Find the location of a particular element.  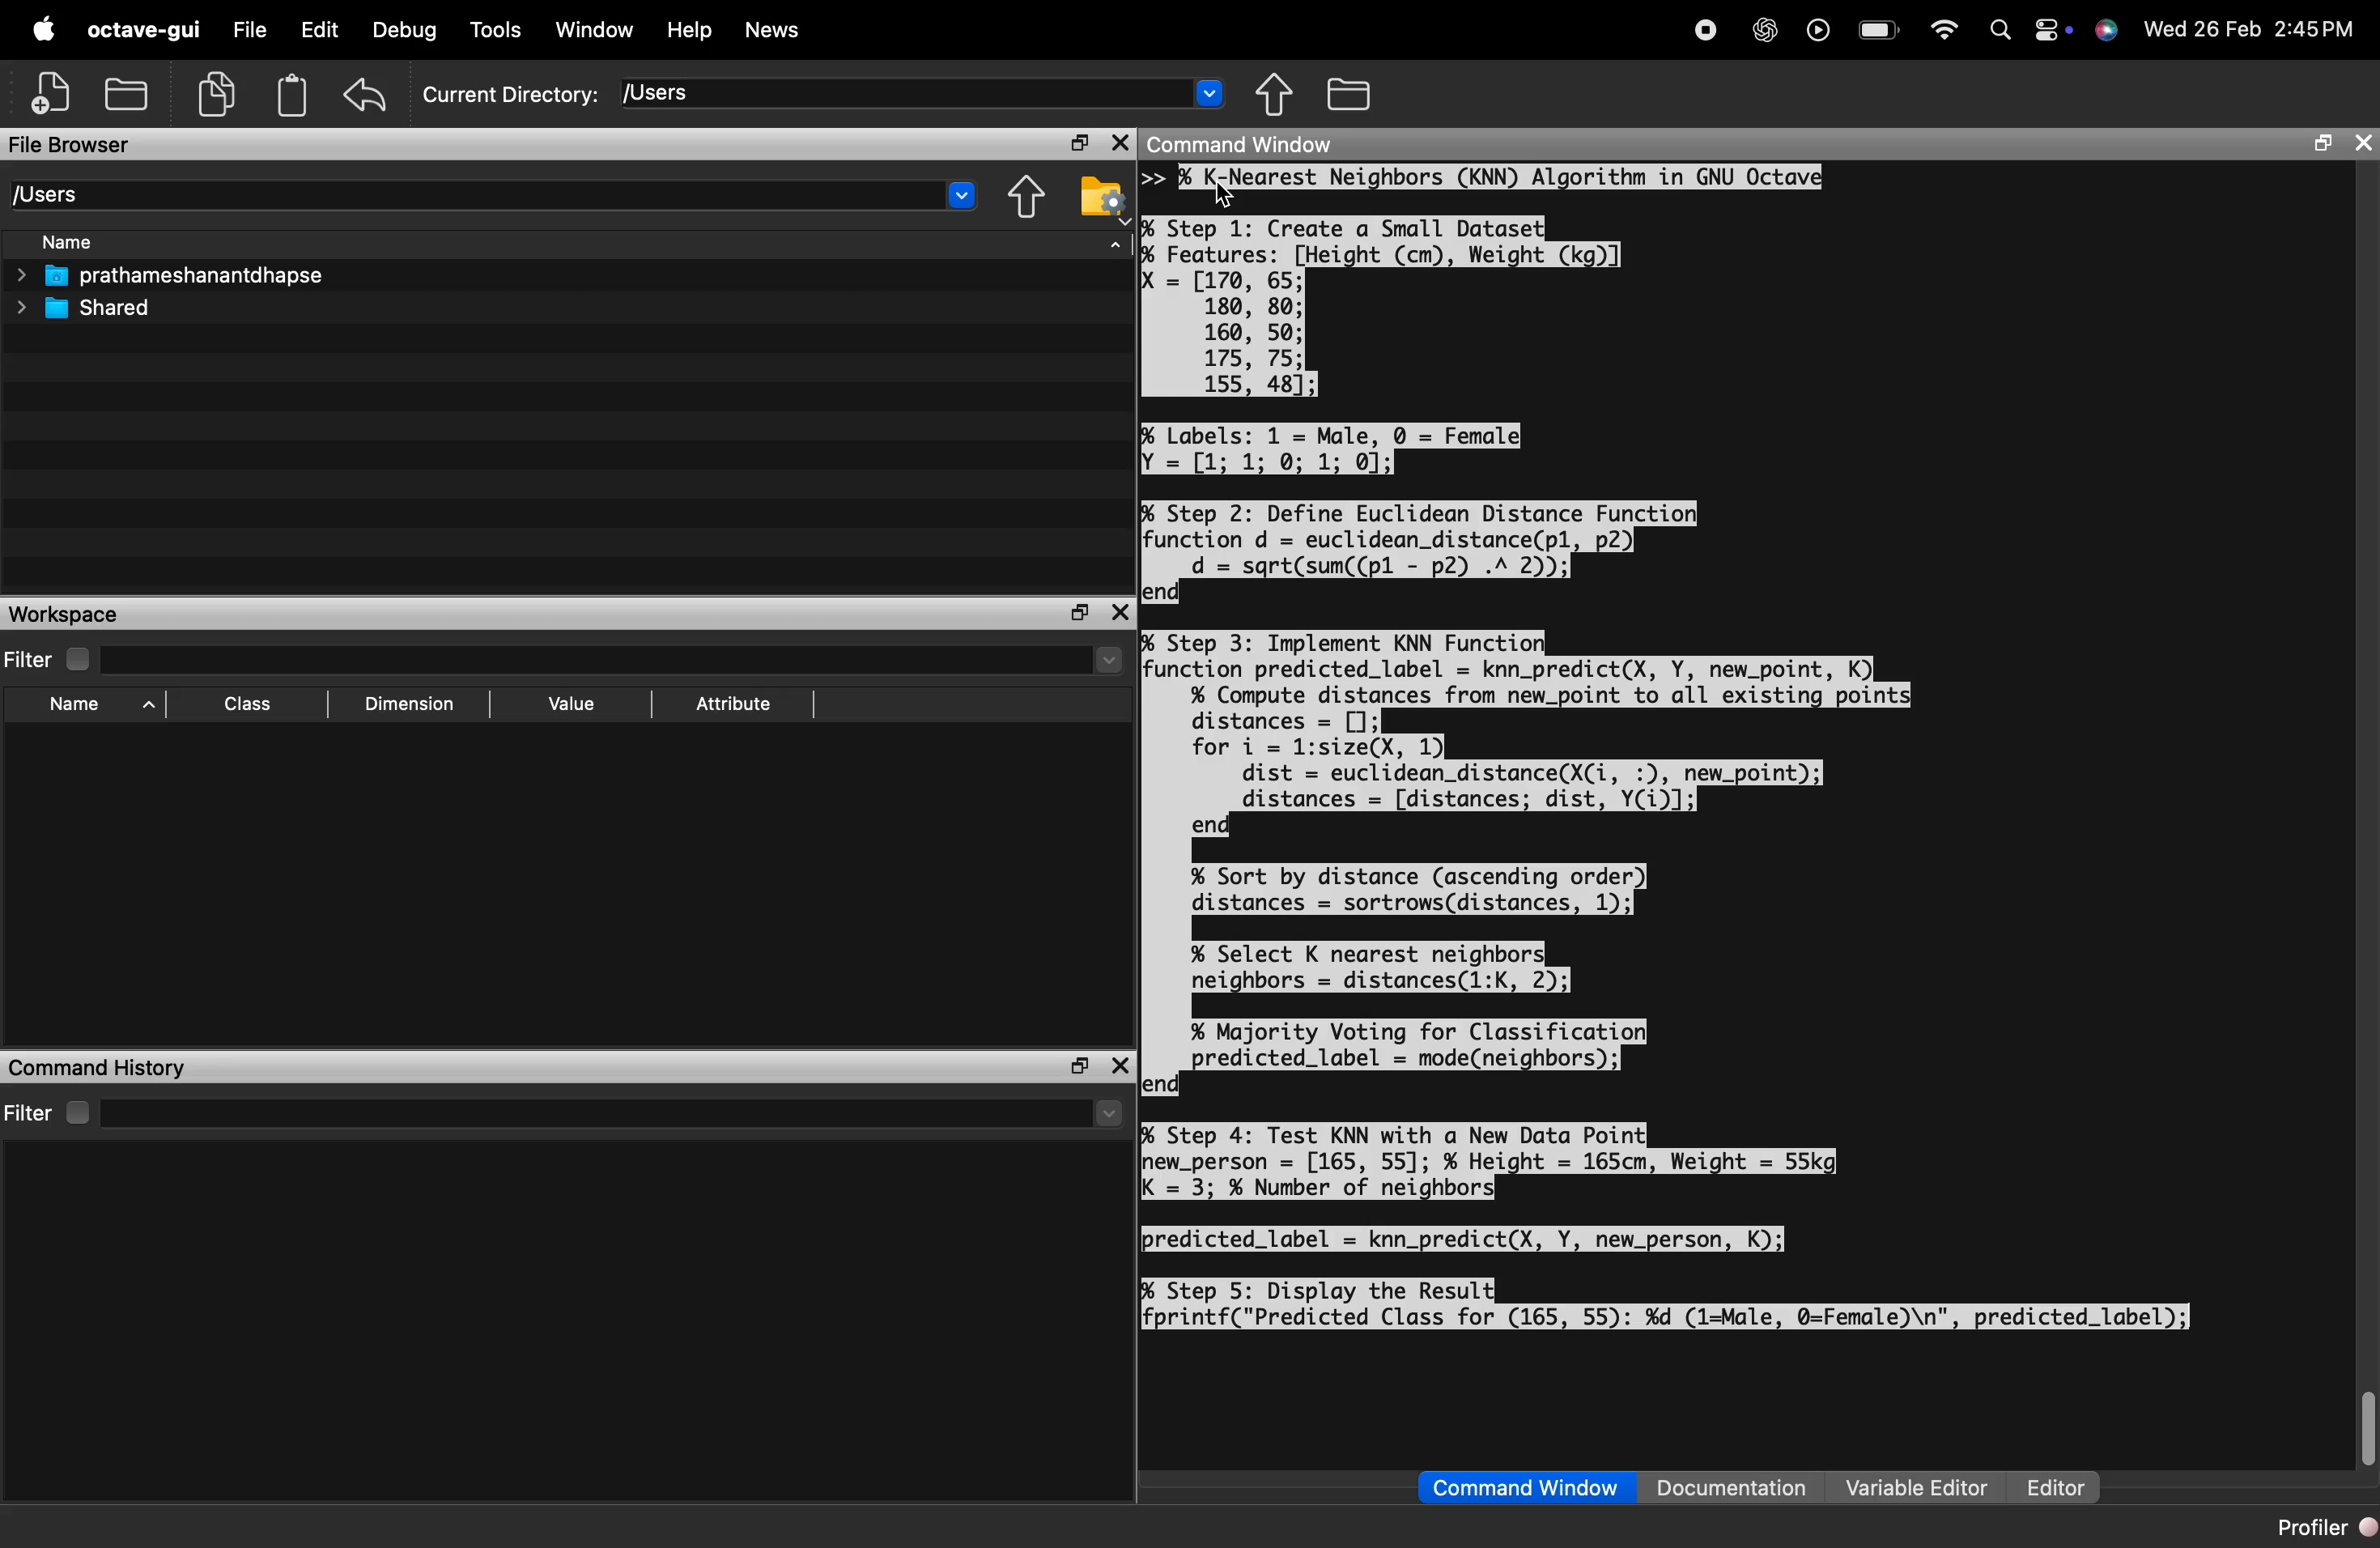

add is located at coordinates (41, 95).